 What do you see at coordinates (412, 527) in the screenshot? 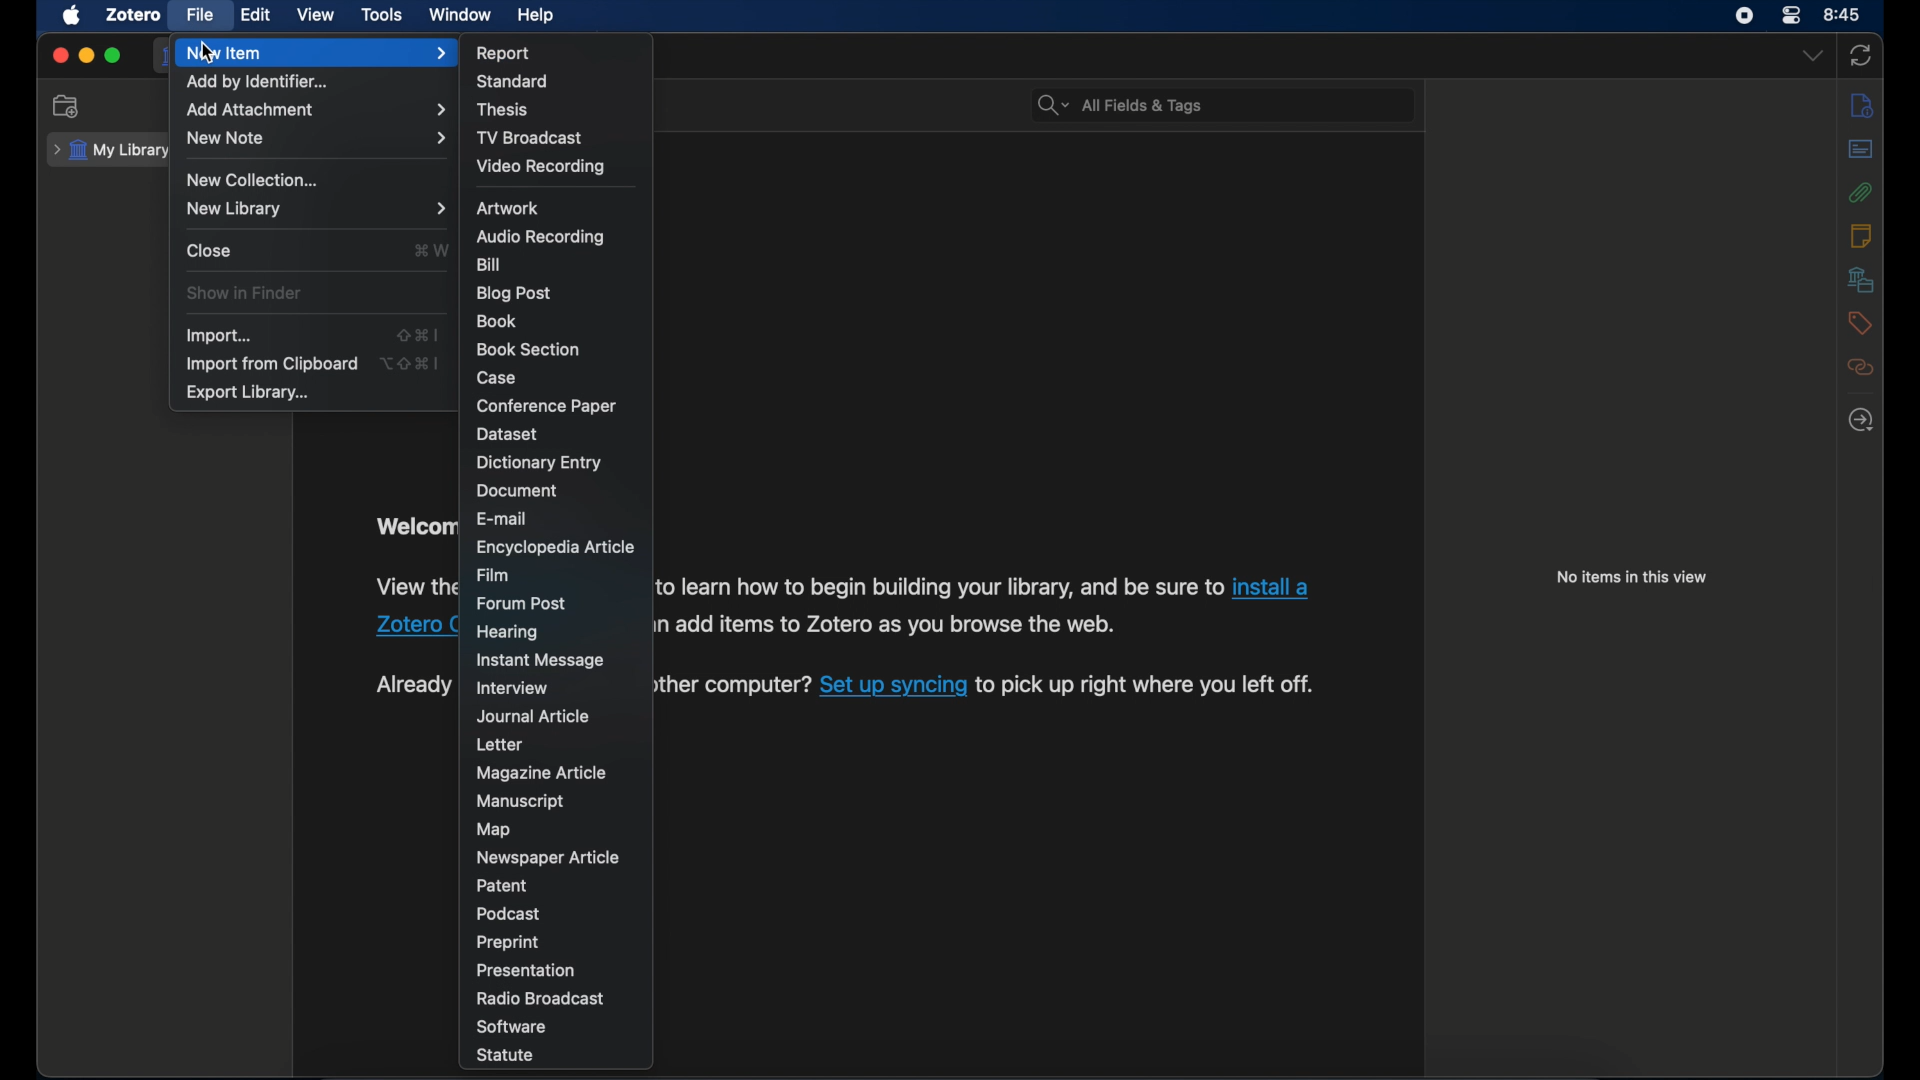
I see `welcome to zotero` at bounding box center [412, 527].